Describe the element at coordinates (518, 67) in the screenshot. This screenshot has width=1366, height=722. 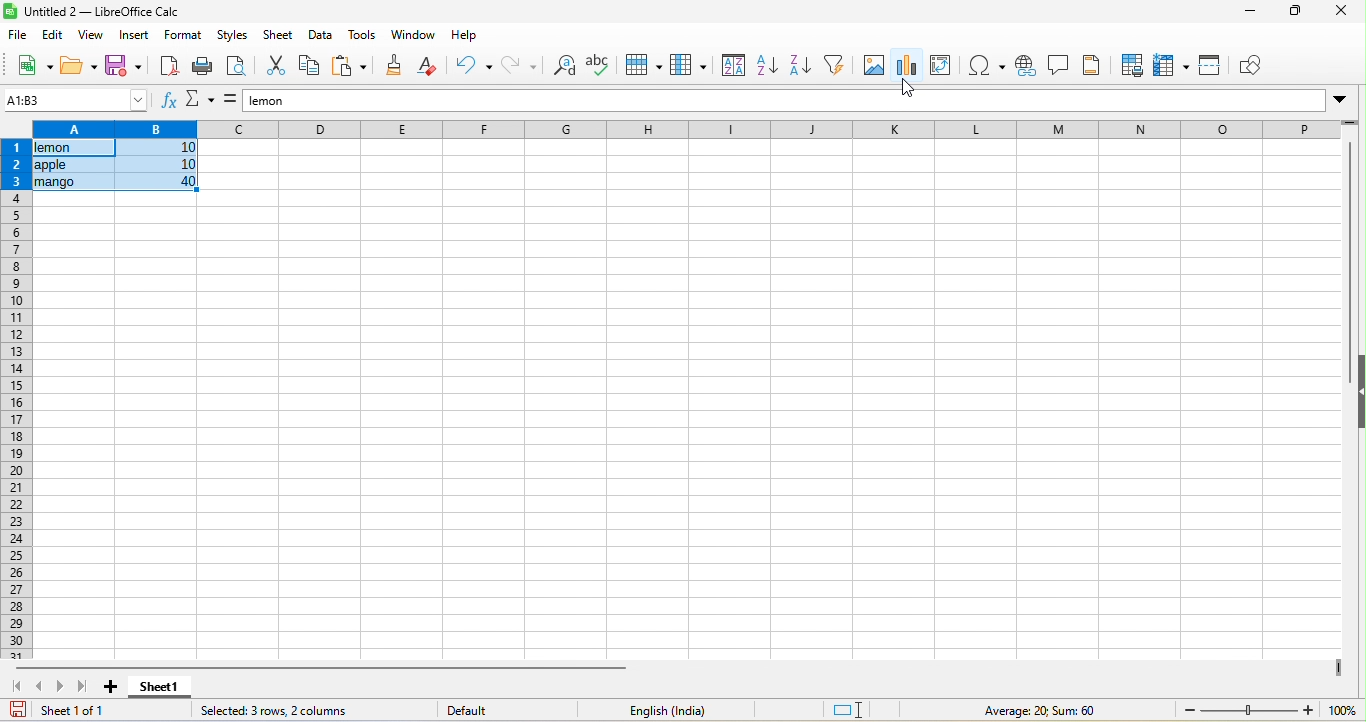
I see `redo` at that location.